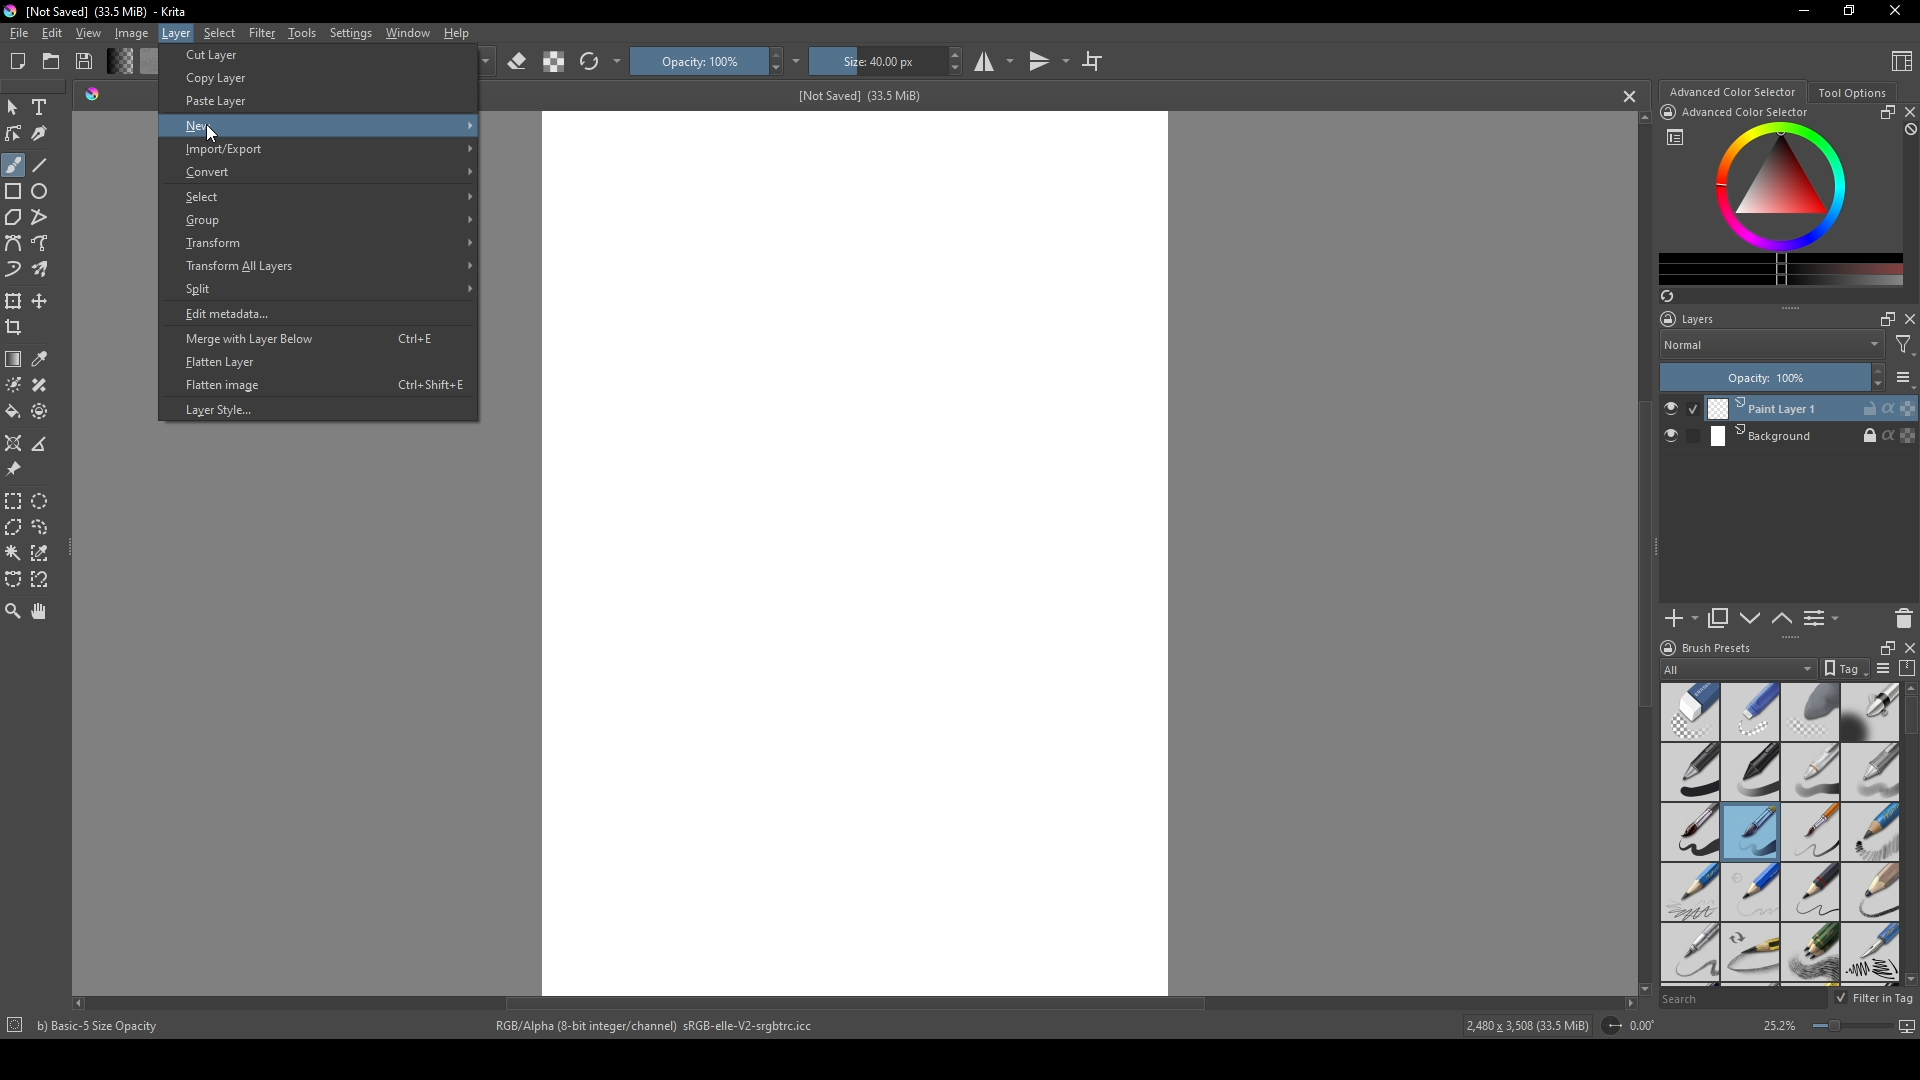 The height and width of the screenshot is (1080, 1920). I want to click on sharp pencil, so click(1689, 954).